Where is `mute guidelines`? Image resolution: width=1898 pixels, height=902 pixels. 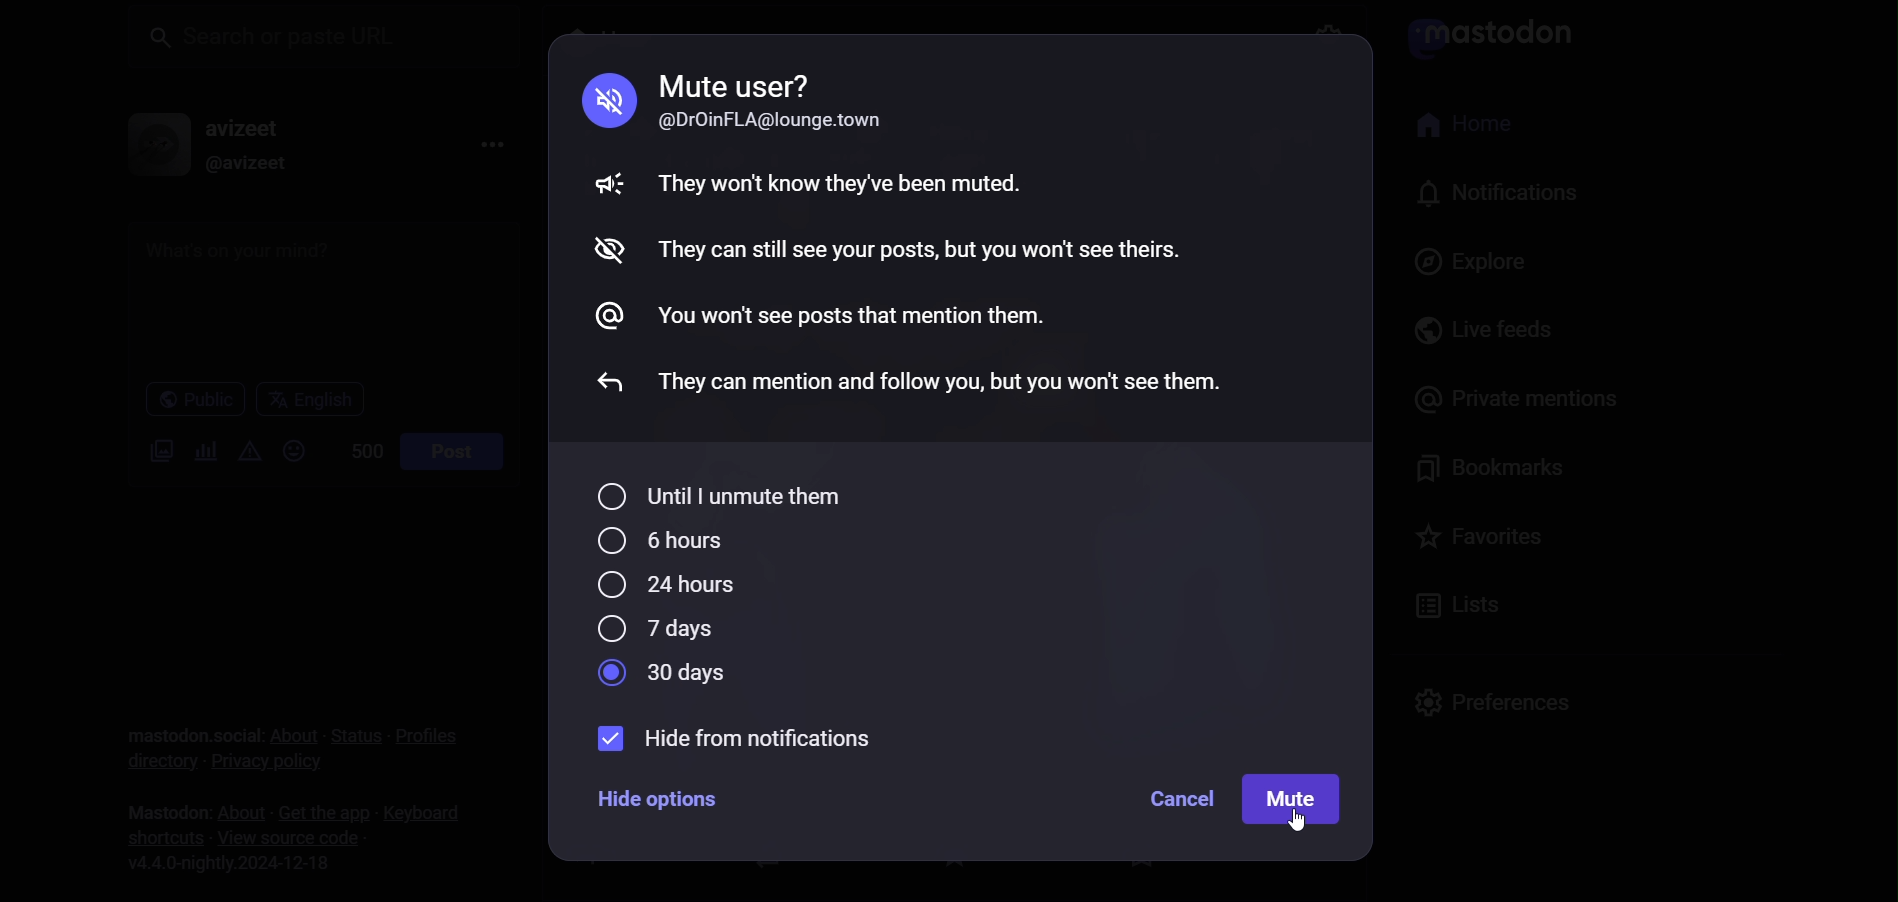
mute guidelines is located at coordinates (945, 243).